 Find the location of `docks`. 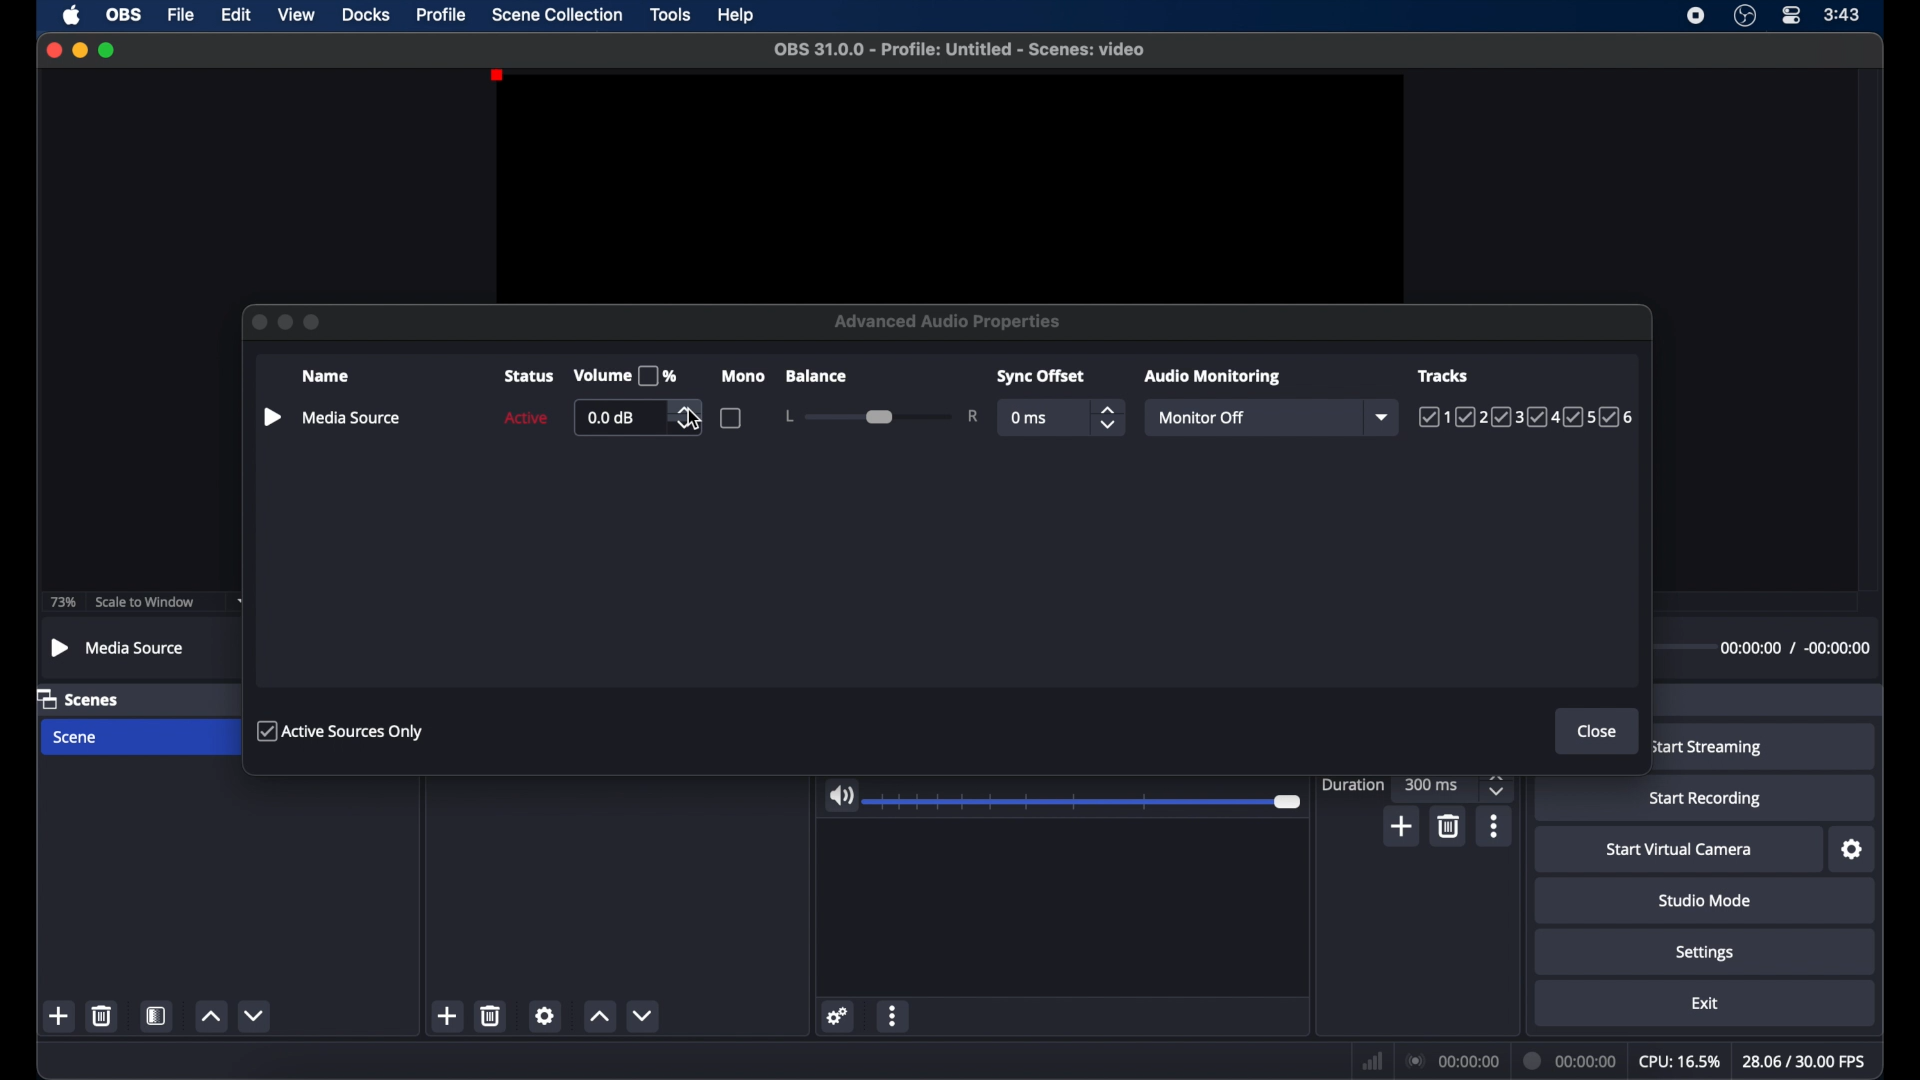

docks is located at coordinates (367, 15).